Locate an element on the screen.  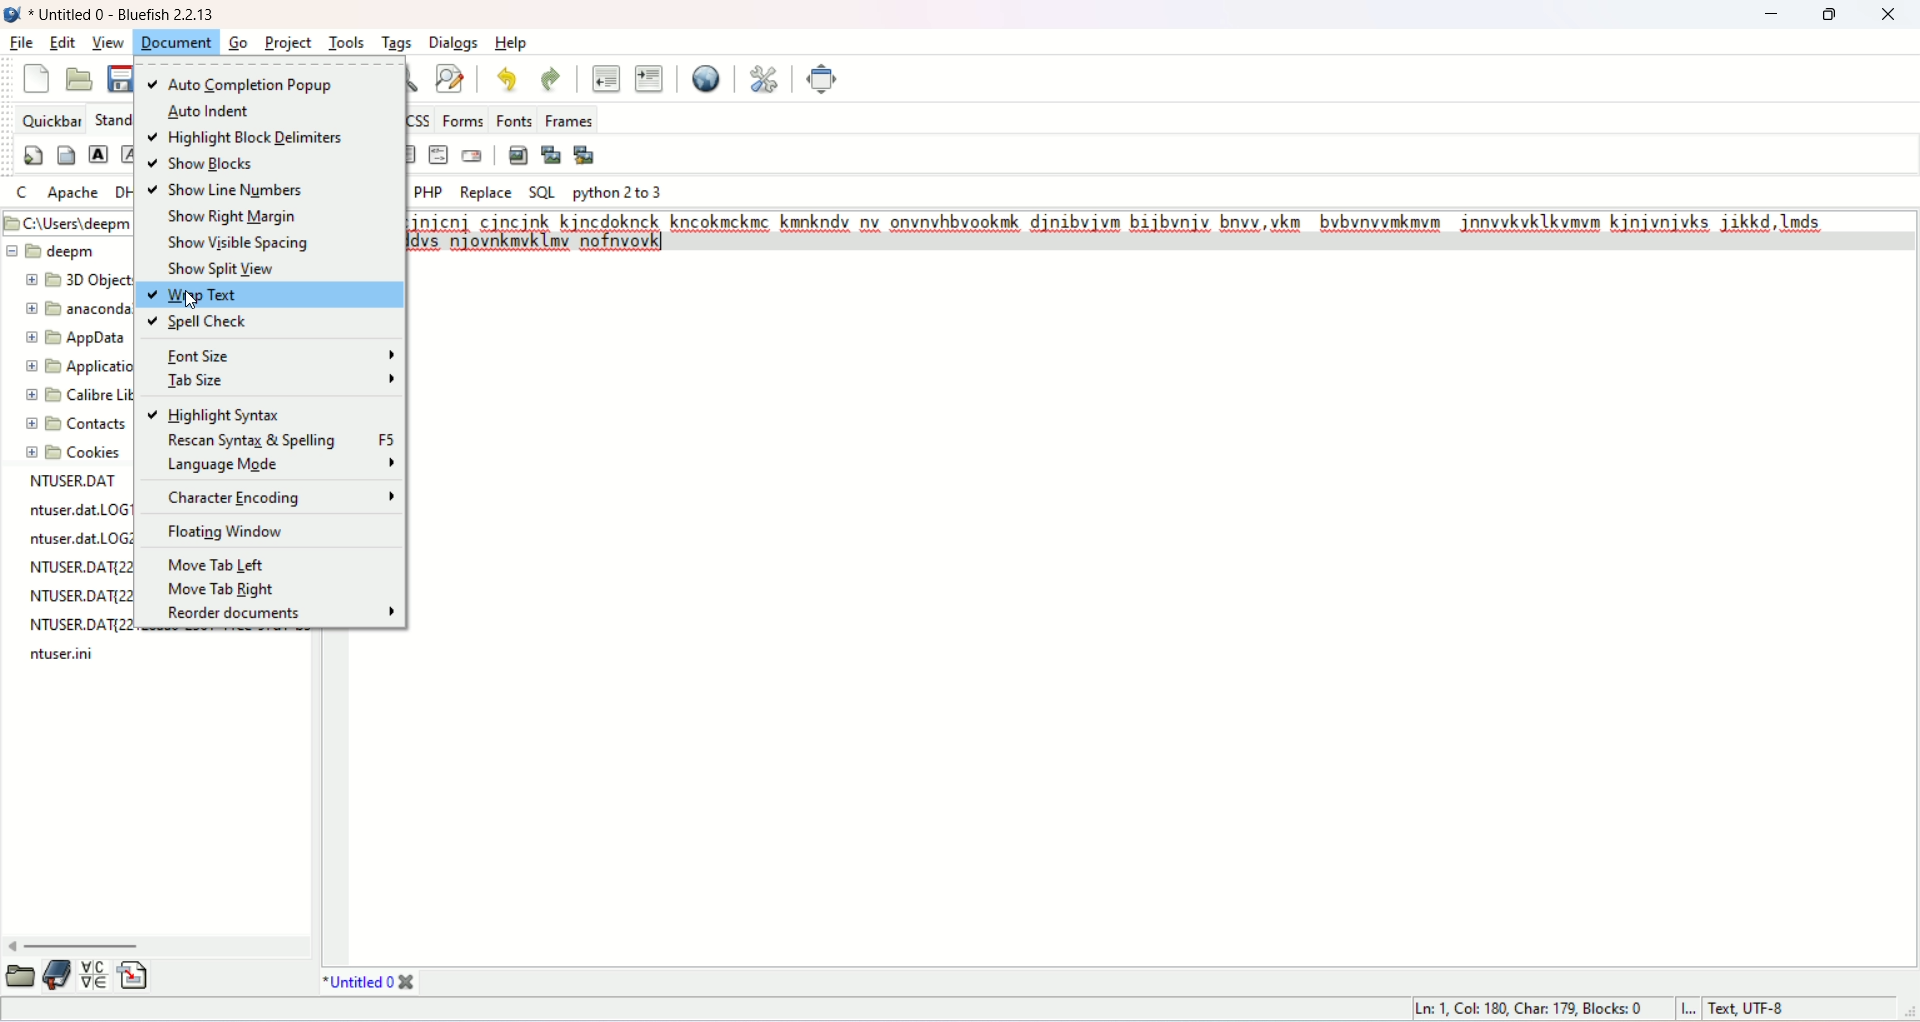
application is located at coordinates (75, 366).